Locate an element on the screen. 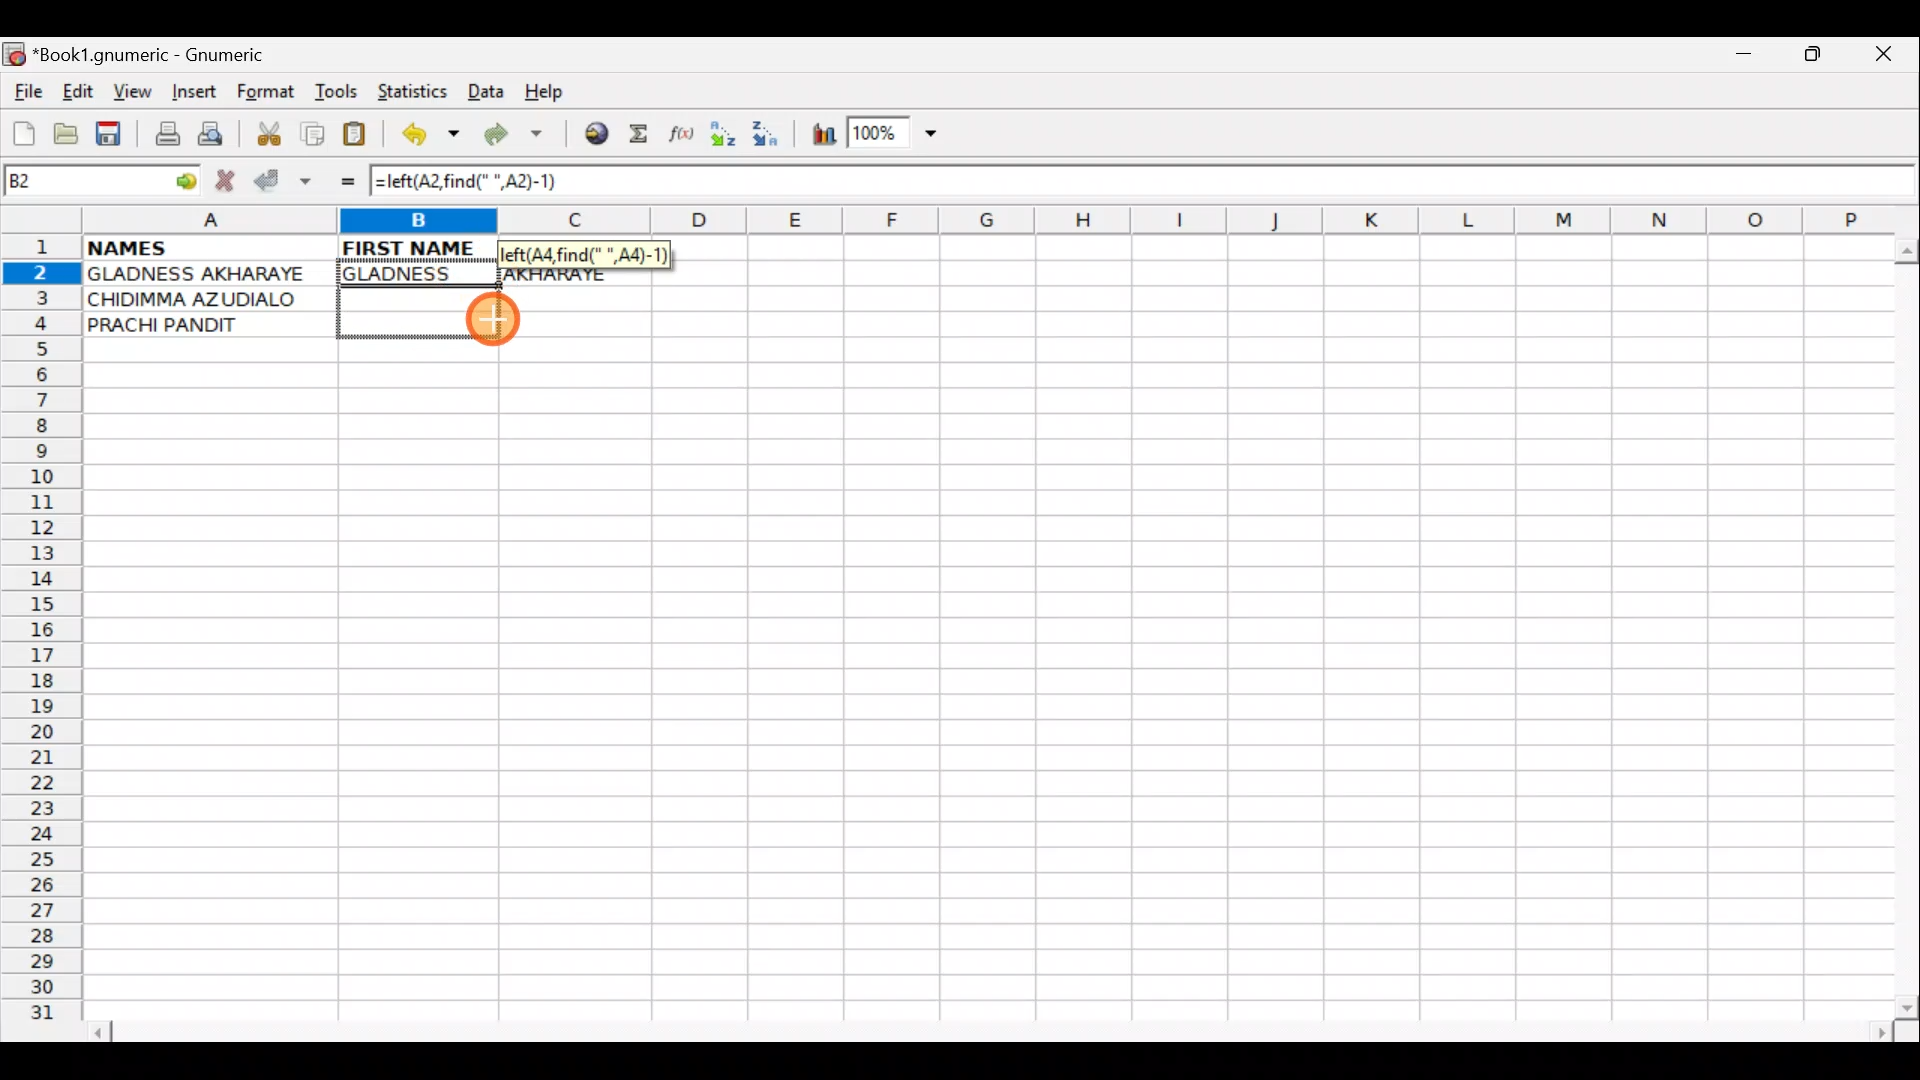 This screenshot has width=1920, height=1080. Edit function in the current cell is located at coordinates (685, 139).